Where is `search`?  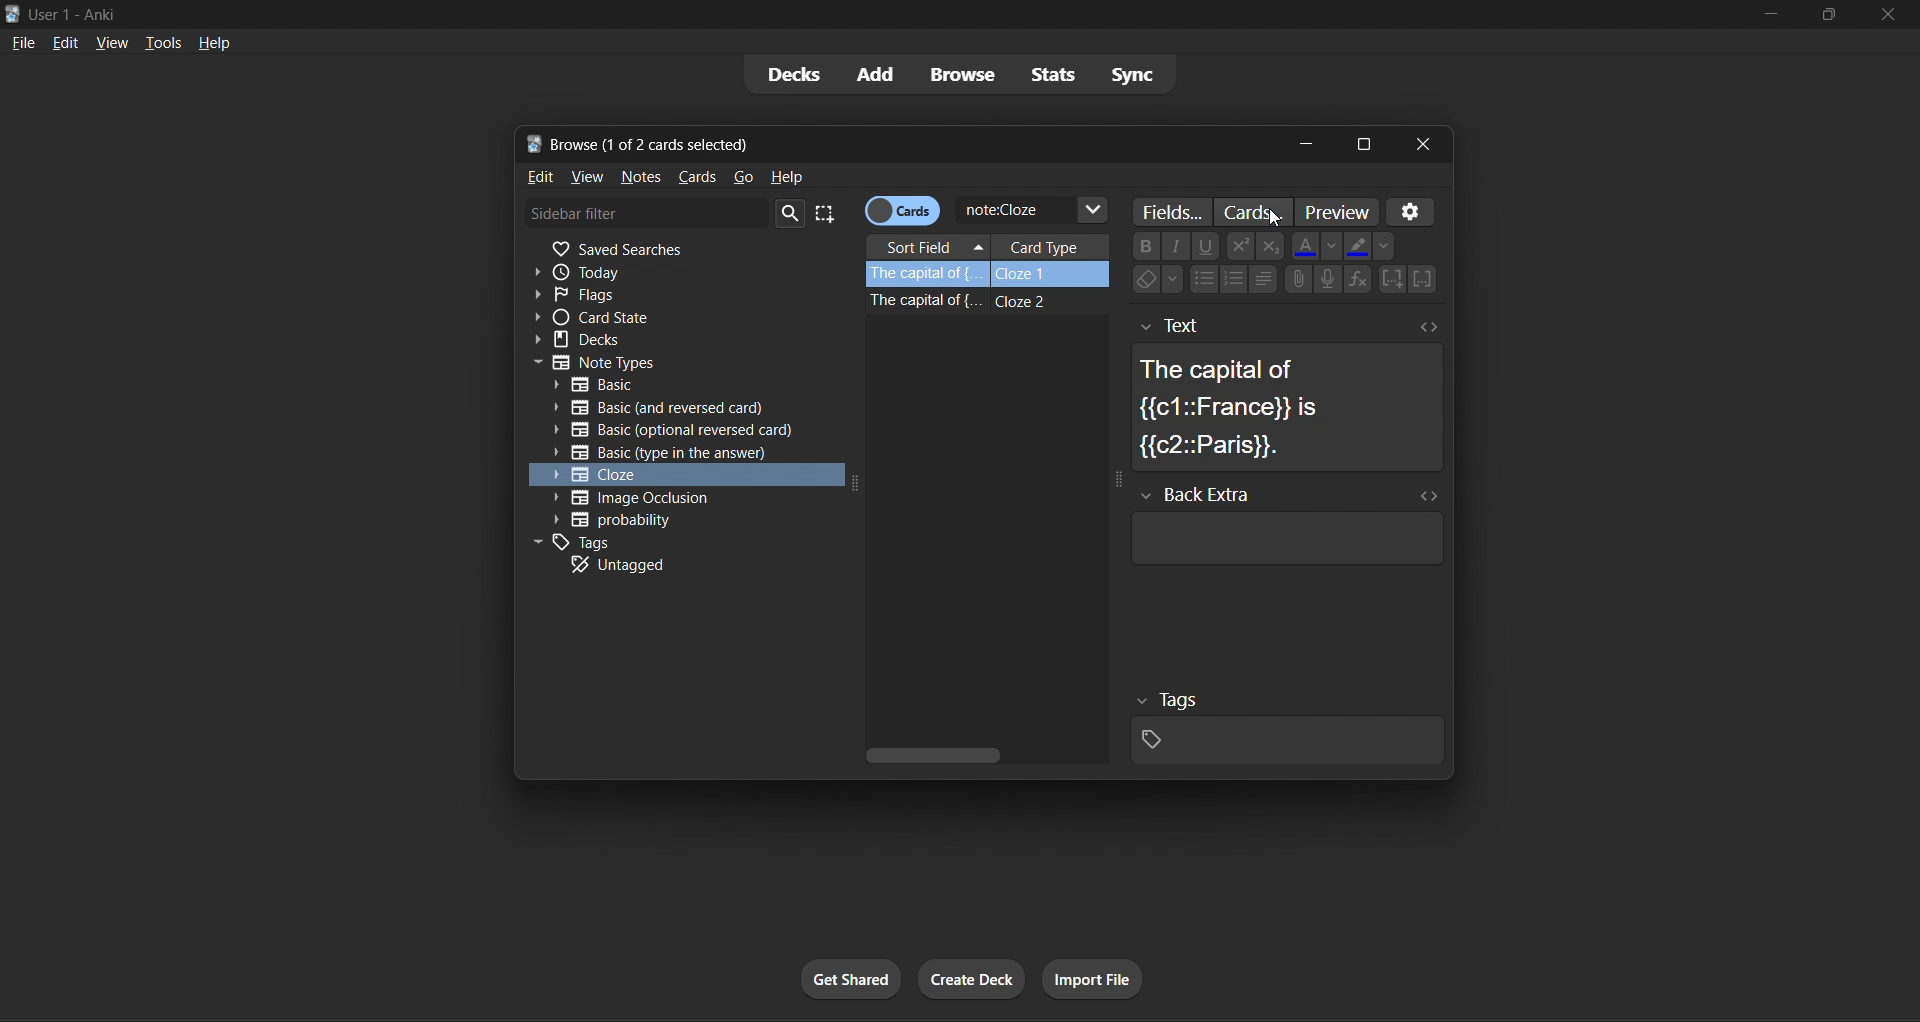
search is located at coordinates (792, 214).